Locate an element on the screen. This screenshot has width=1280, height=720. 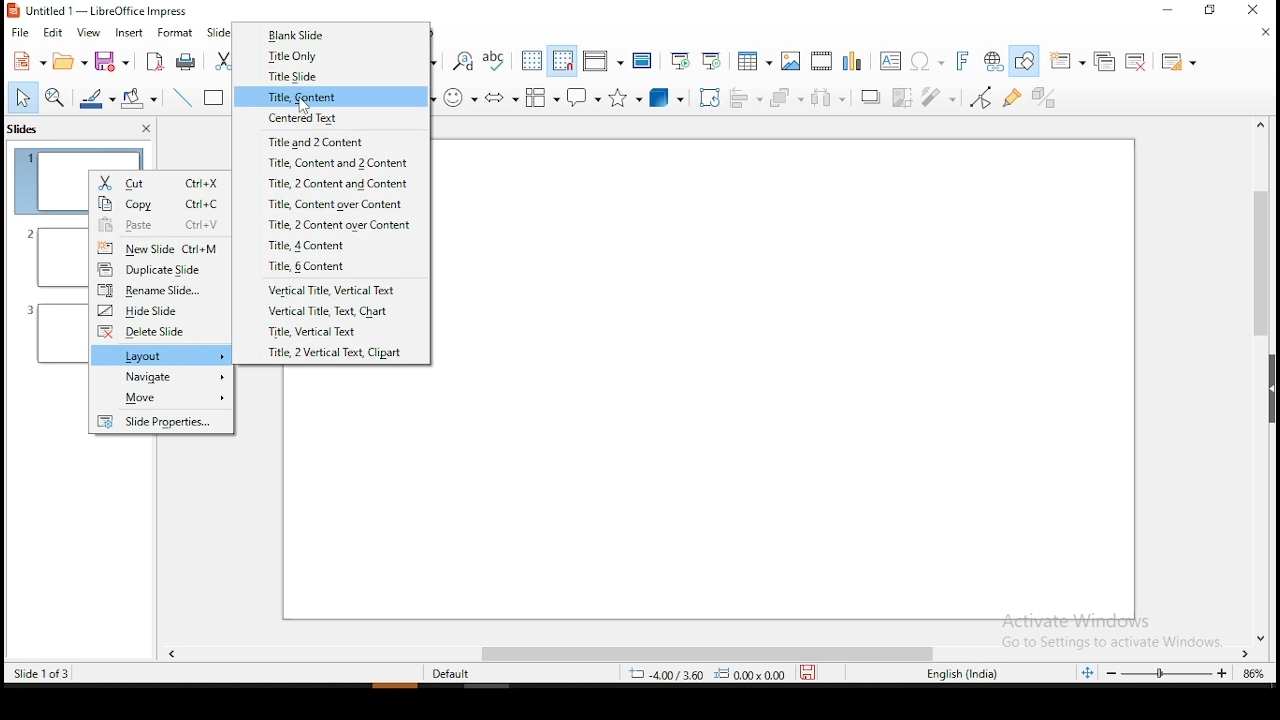
close pane is located at coordinates (146, 129).